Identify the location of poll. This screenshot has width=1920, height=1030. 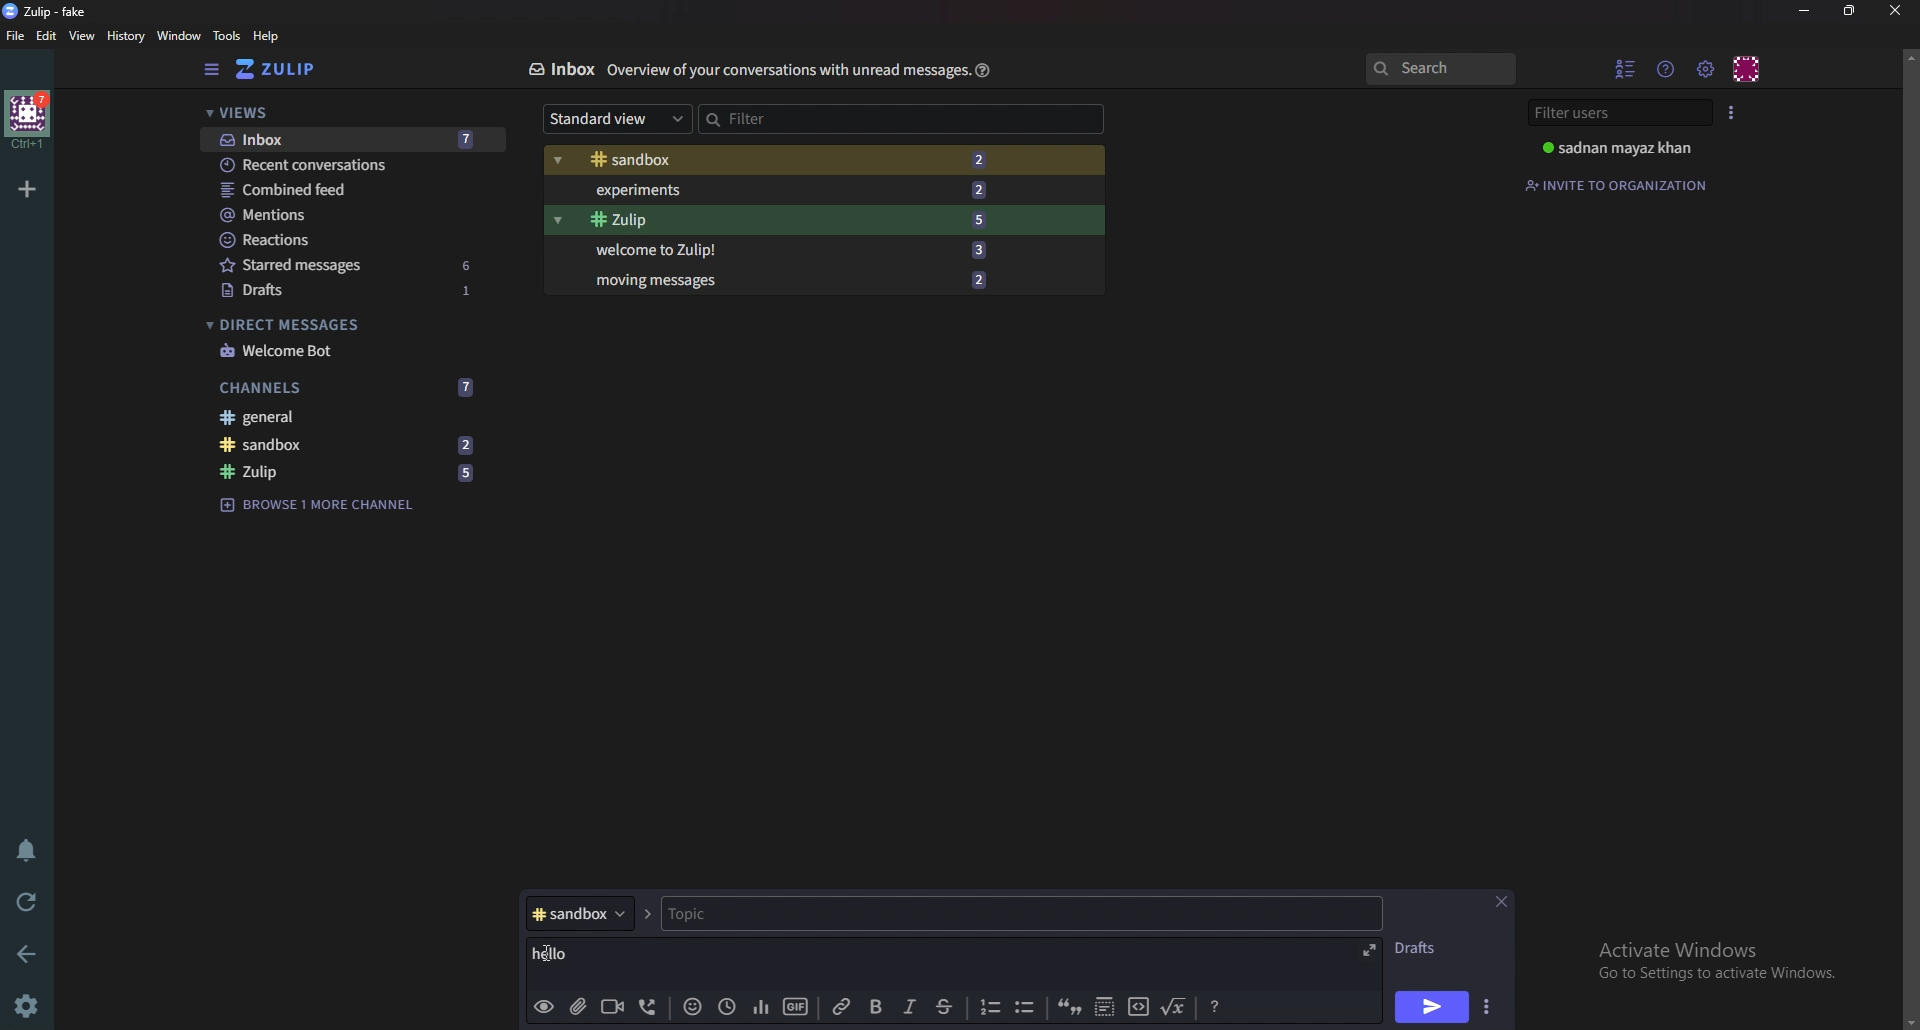
(762, 1009).